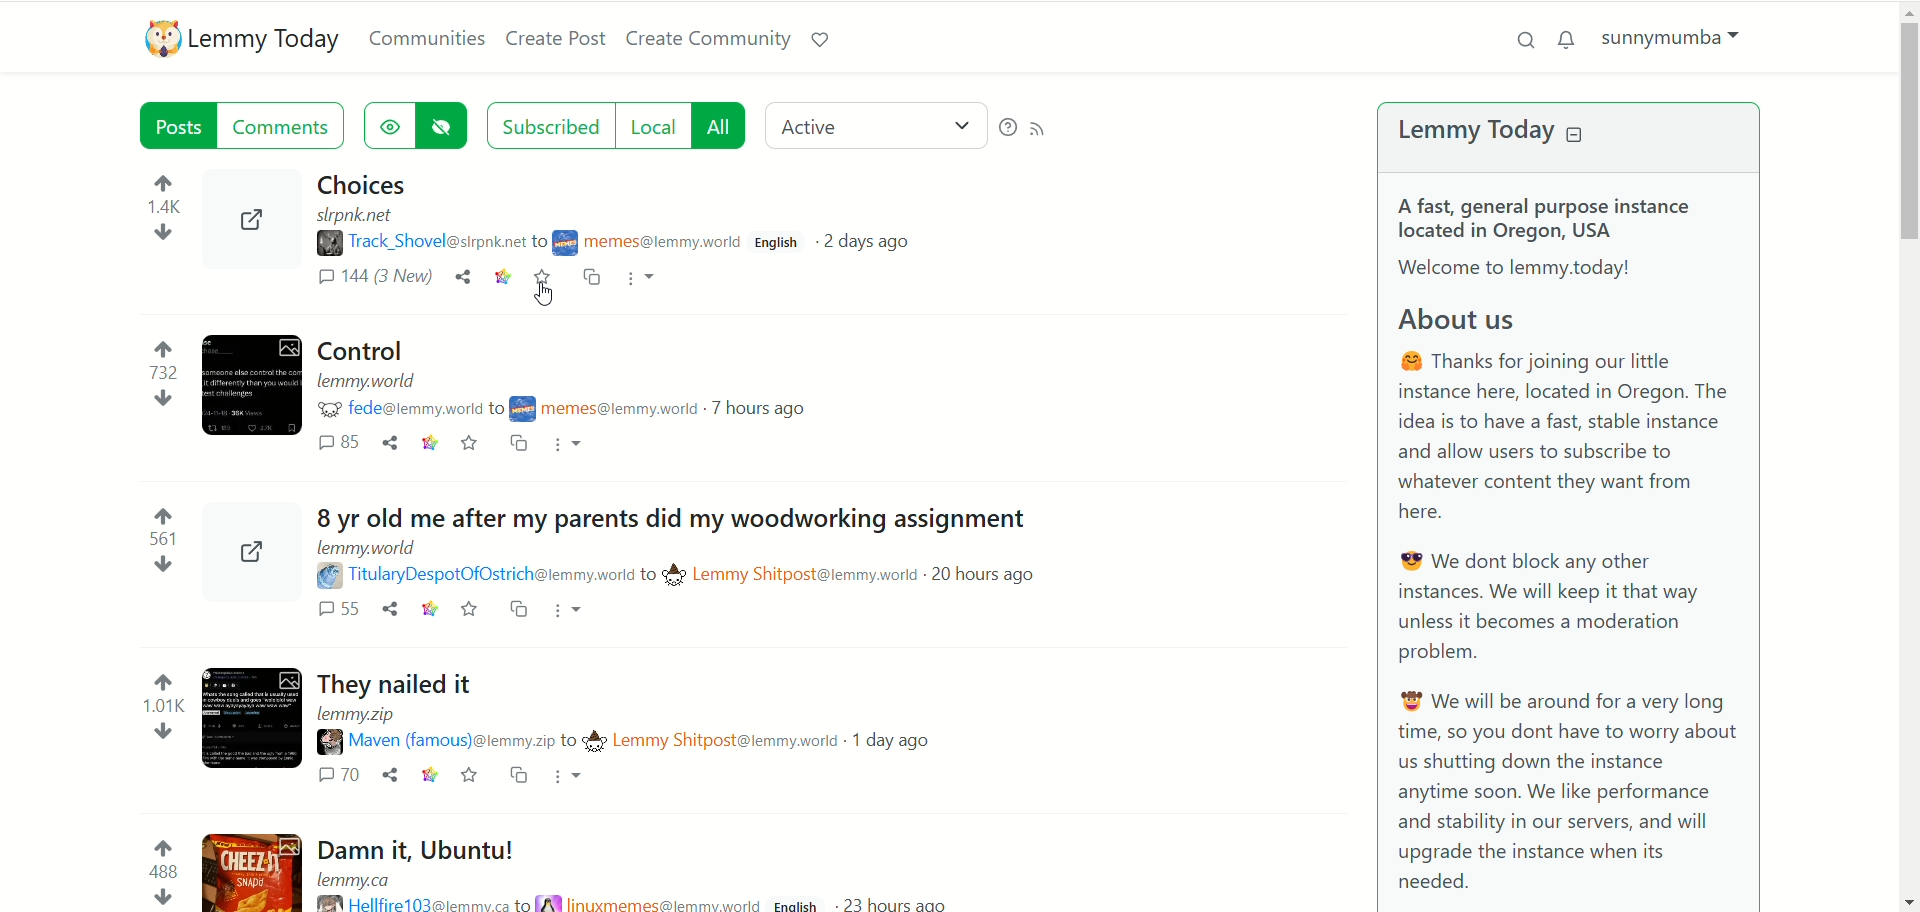 The image size is (1920, 912). Describe the element at coordinates (548, 300) in the screenshot. I see `Pointer` at that location.